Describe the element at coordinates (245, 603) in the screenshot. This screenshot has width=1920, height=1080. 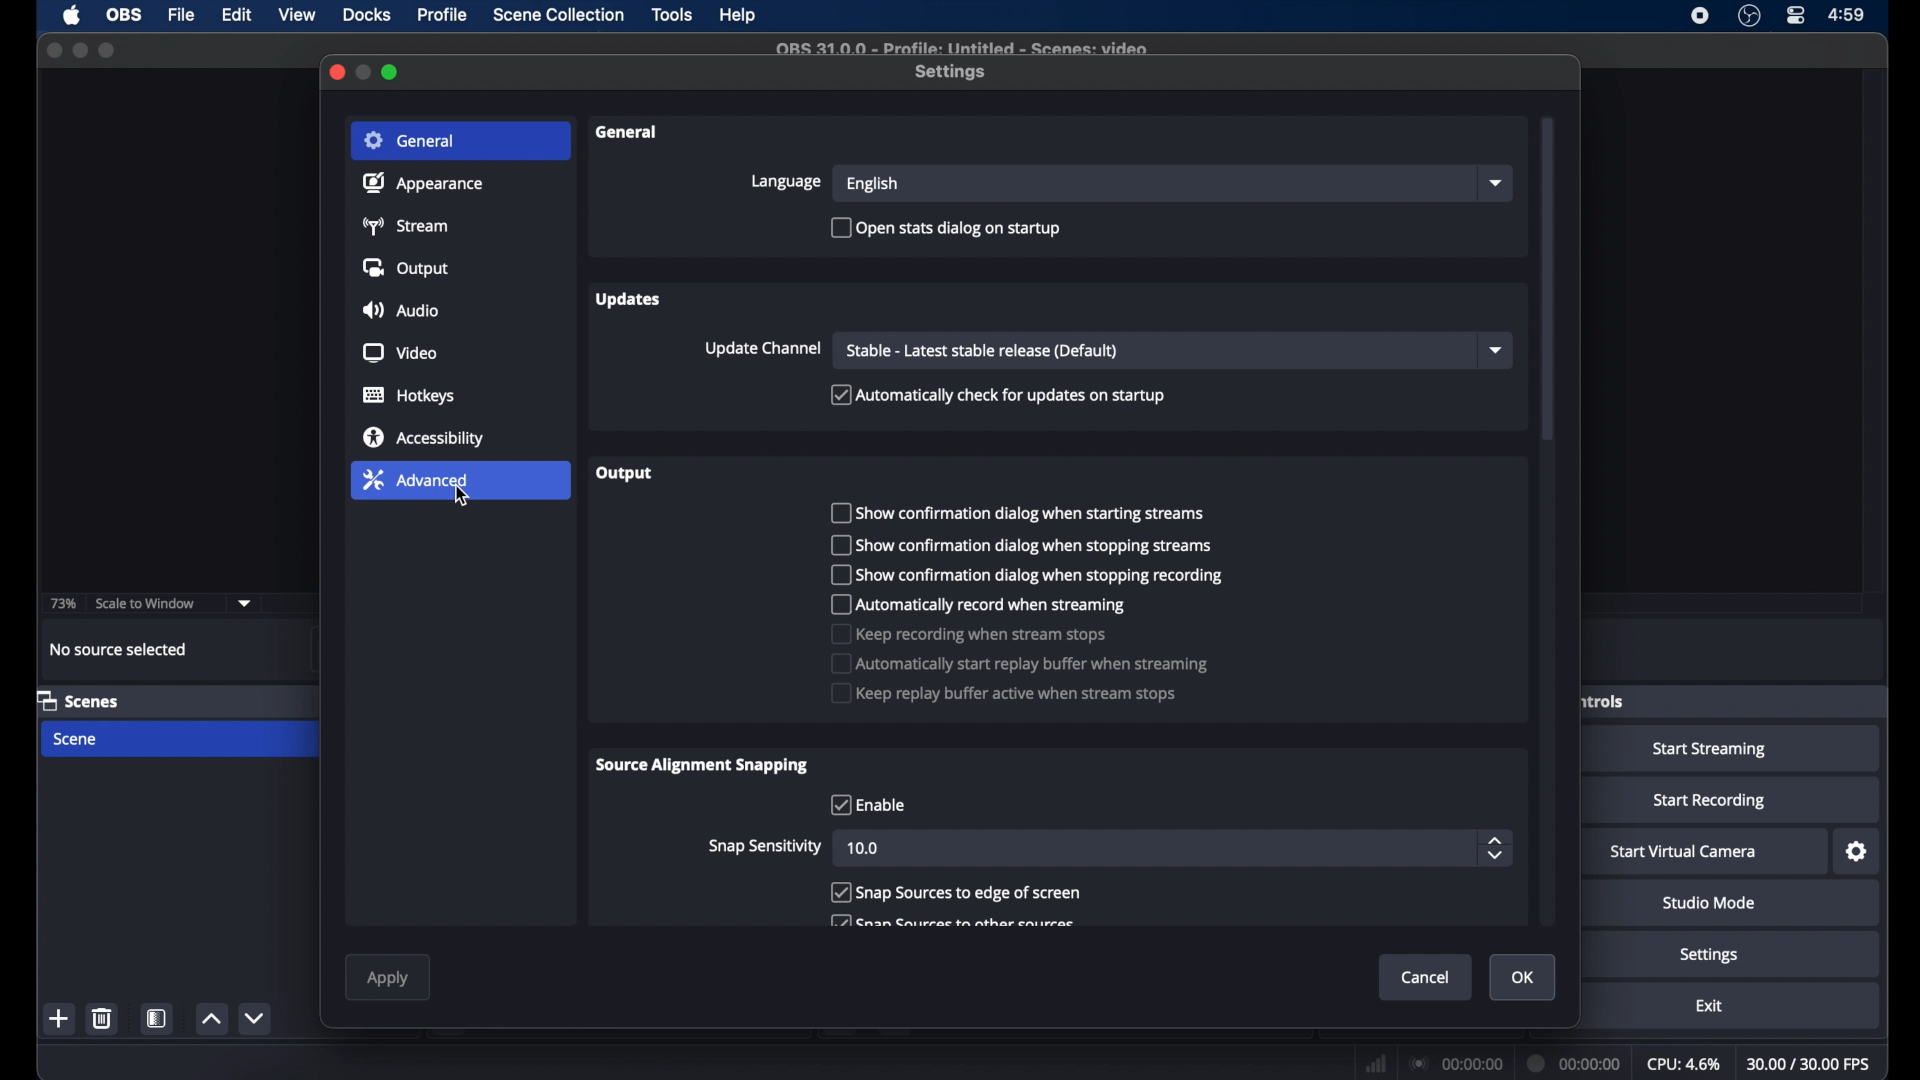
I see `dropdown` at that location.